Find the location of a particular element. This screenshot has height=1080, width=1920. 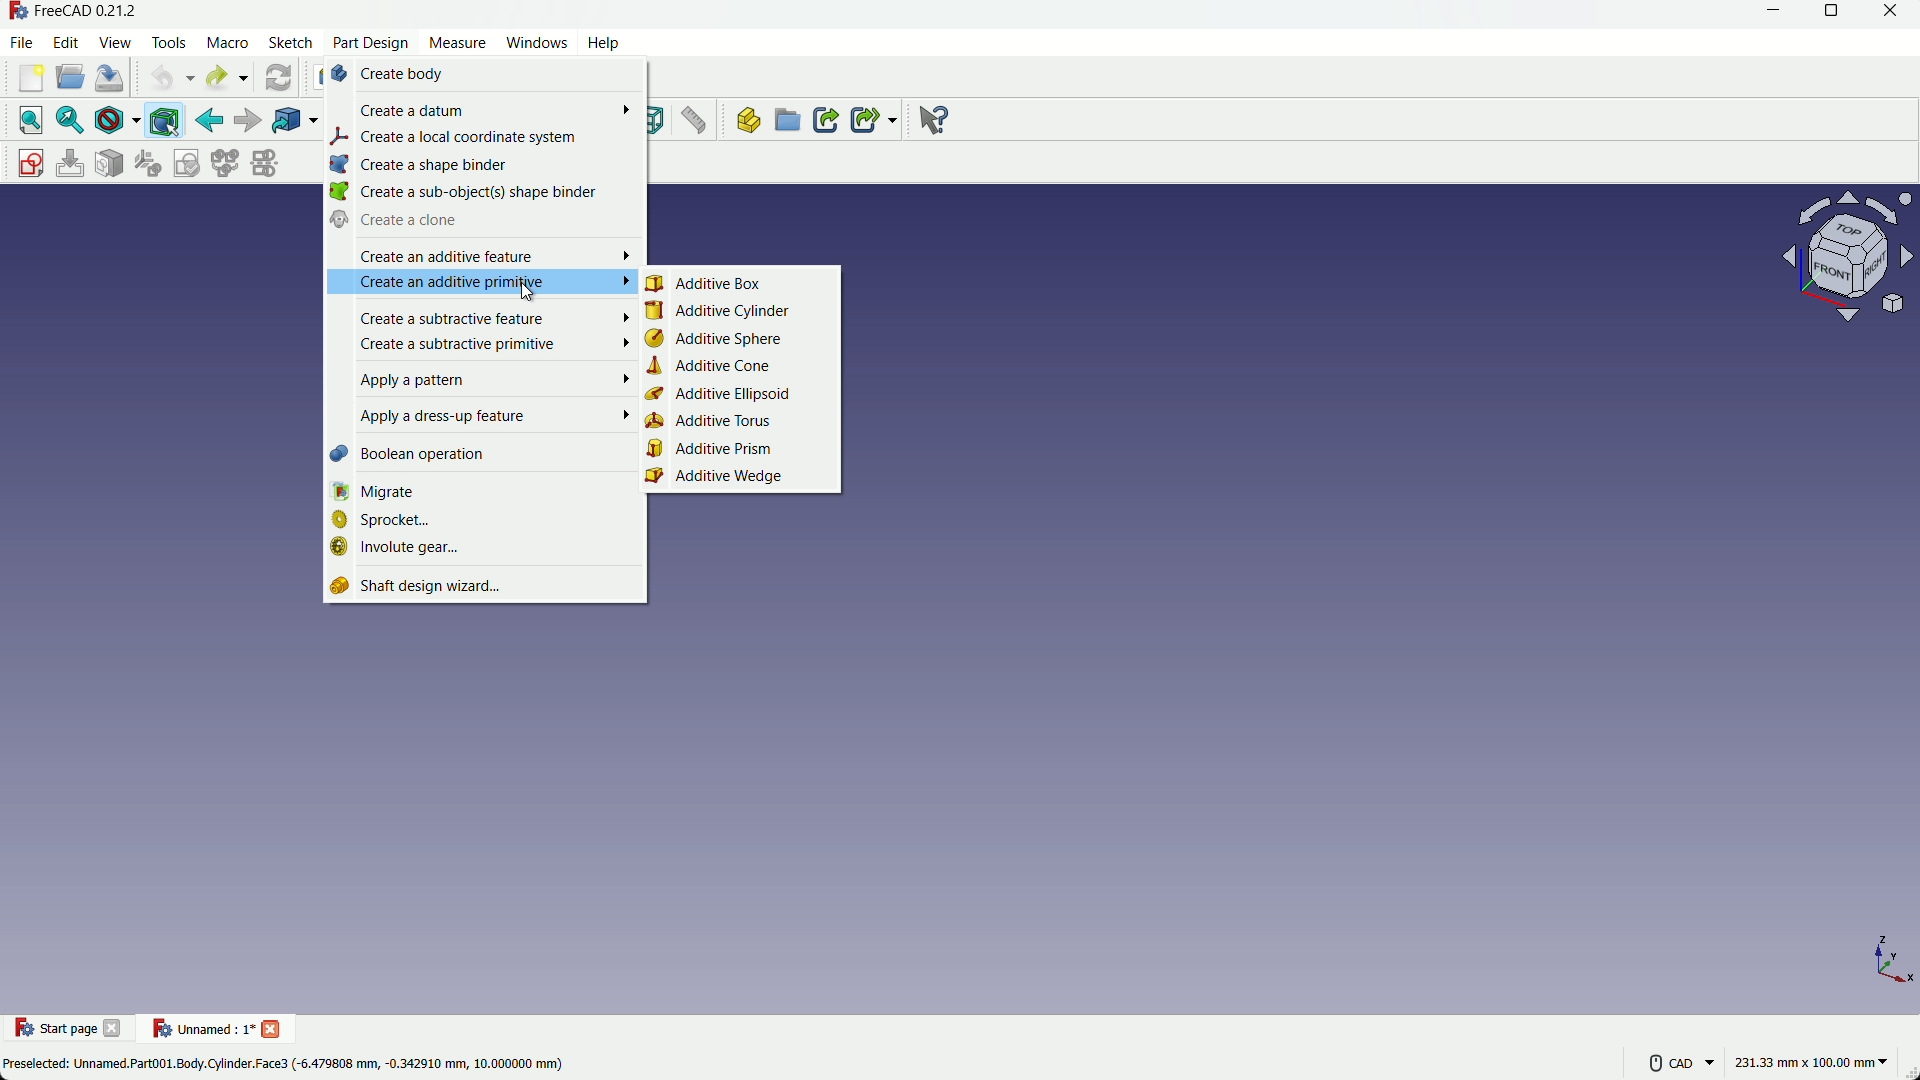

draw styles is located at coordinates (110, 121).